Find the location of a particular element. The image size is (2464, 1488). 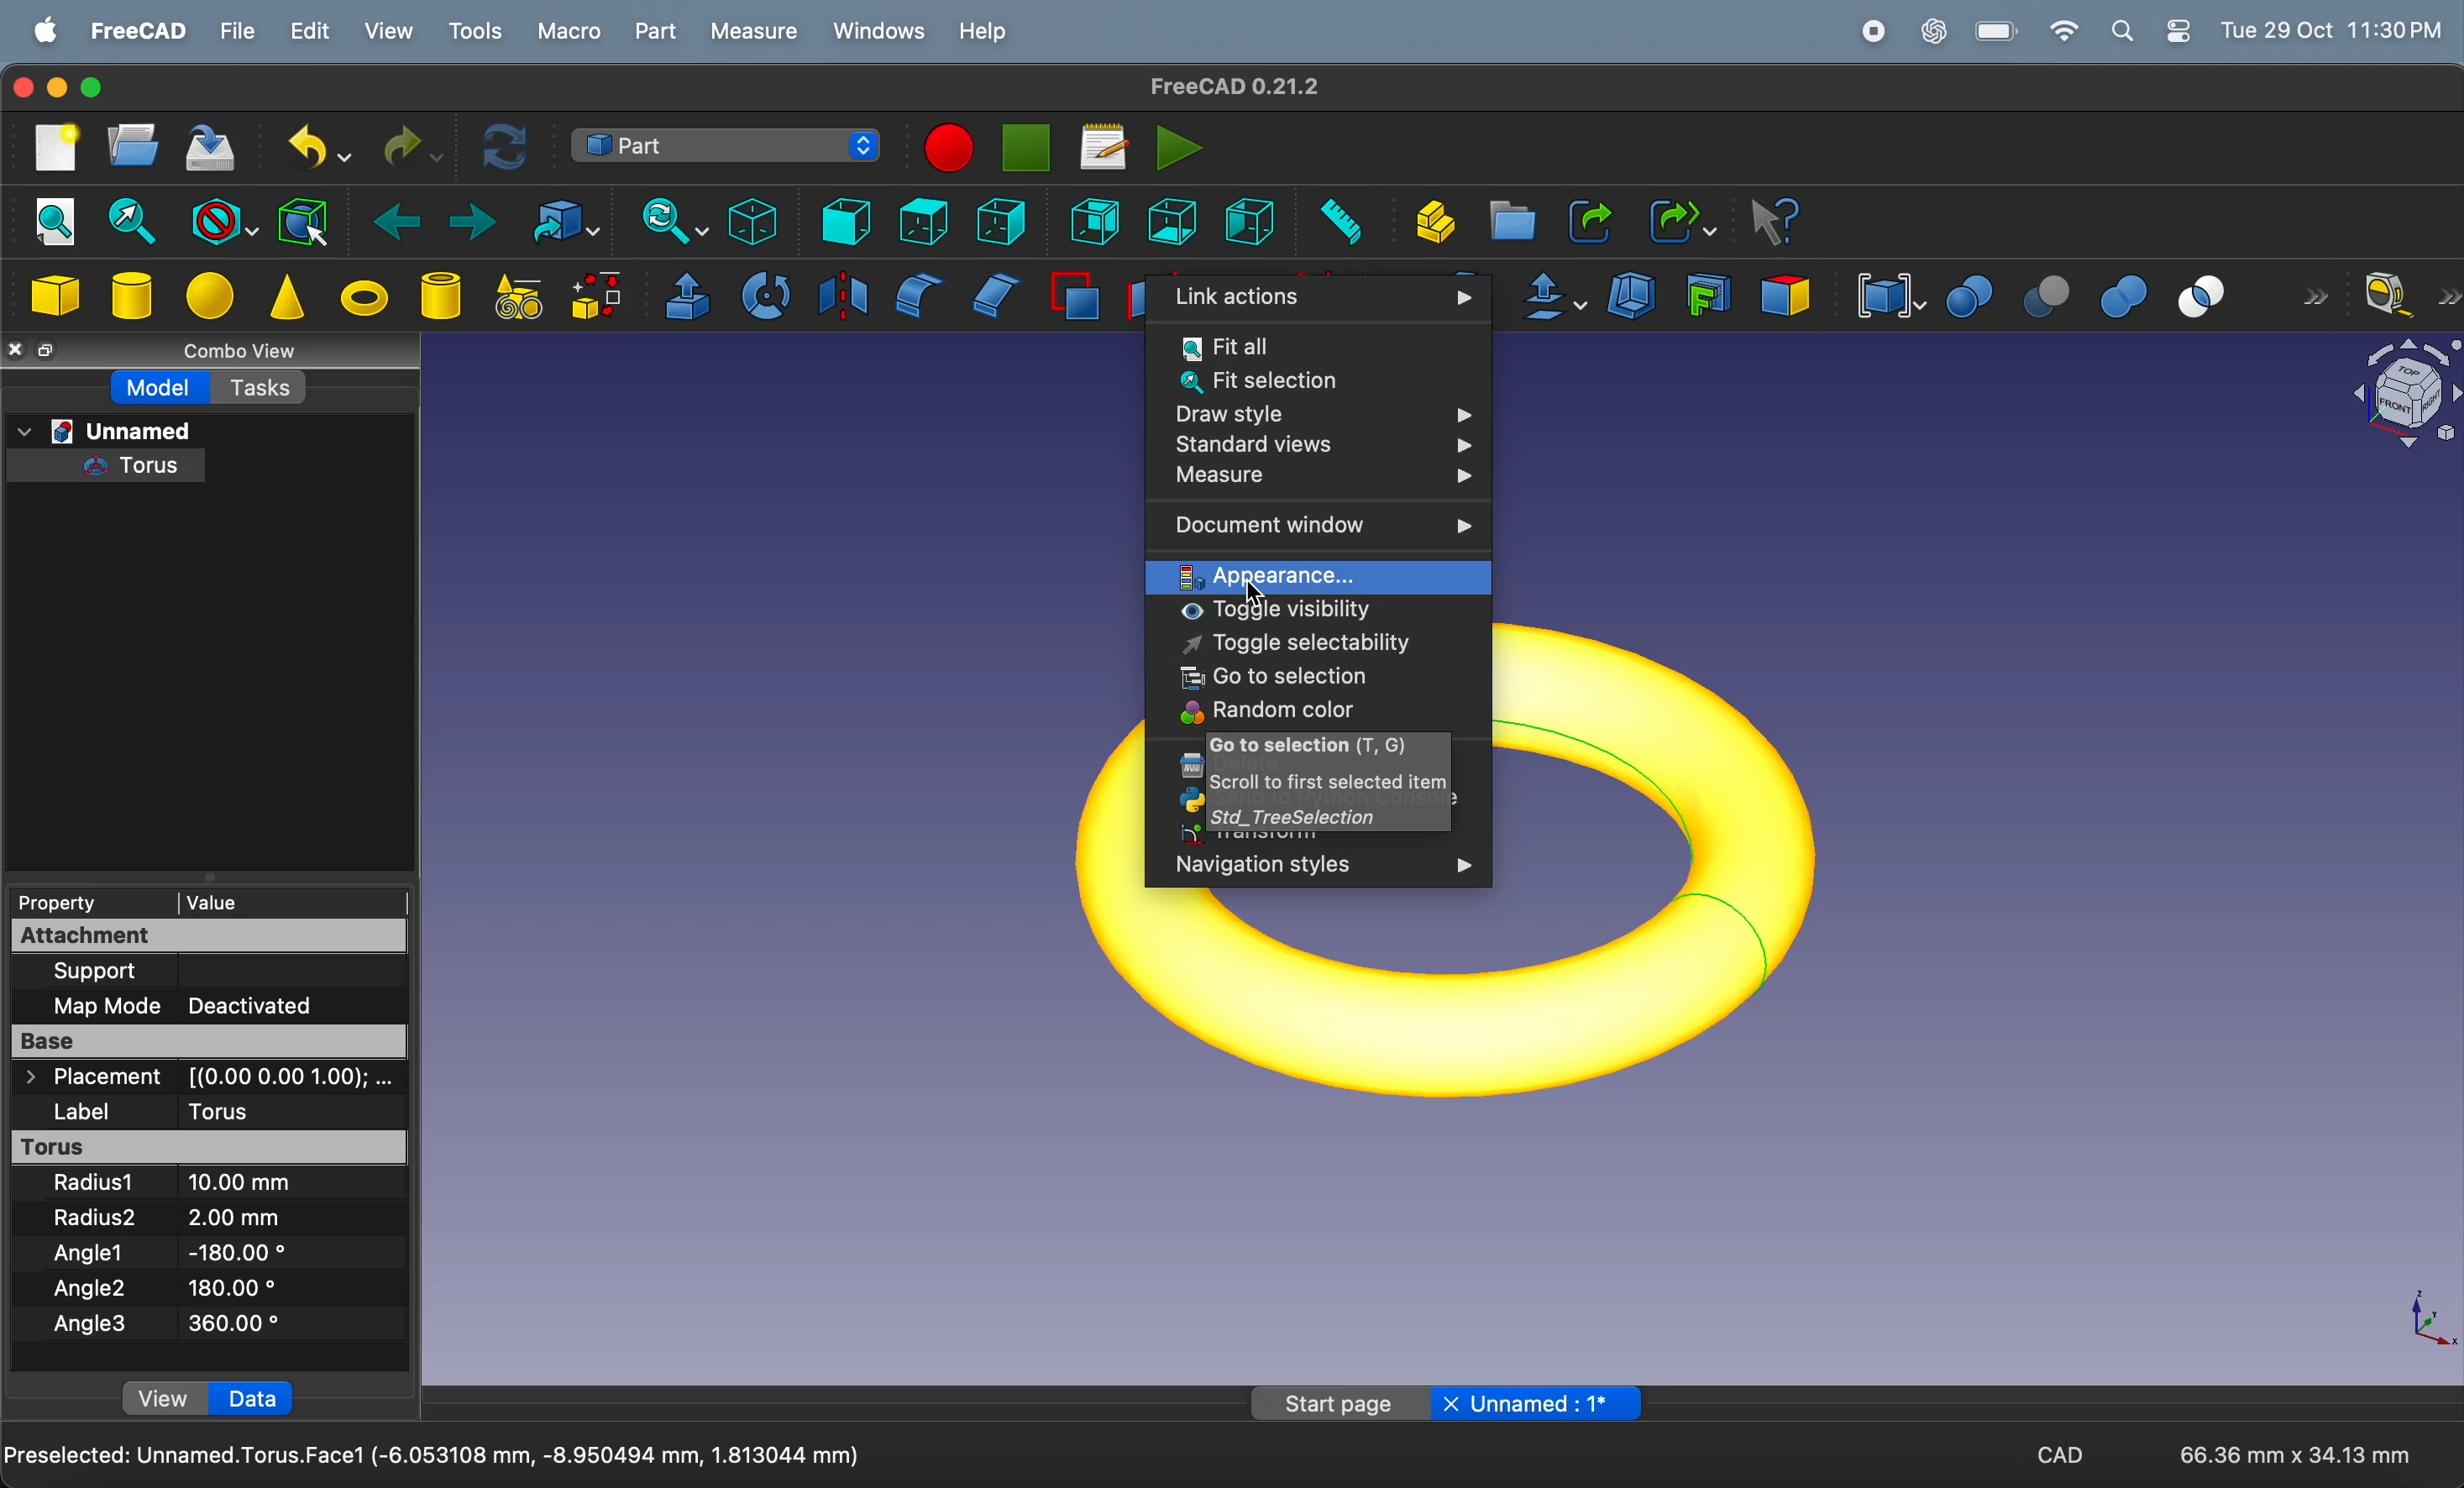

save is located at coordinates (218, 151).